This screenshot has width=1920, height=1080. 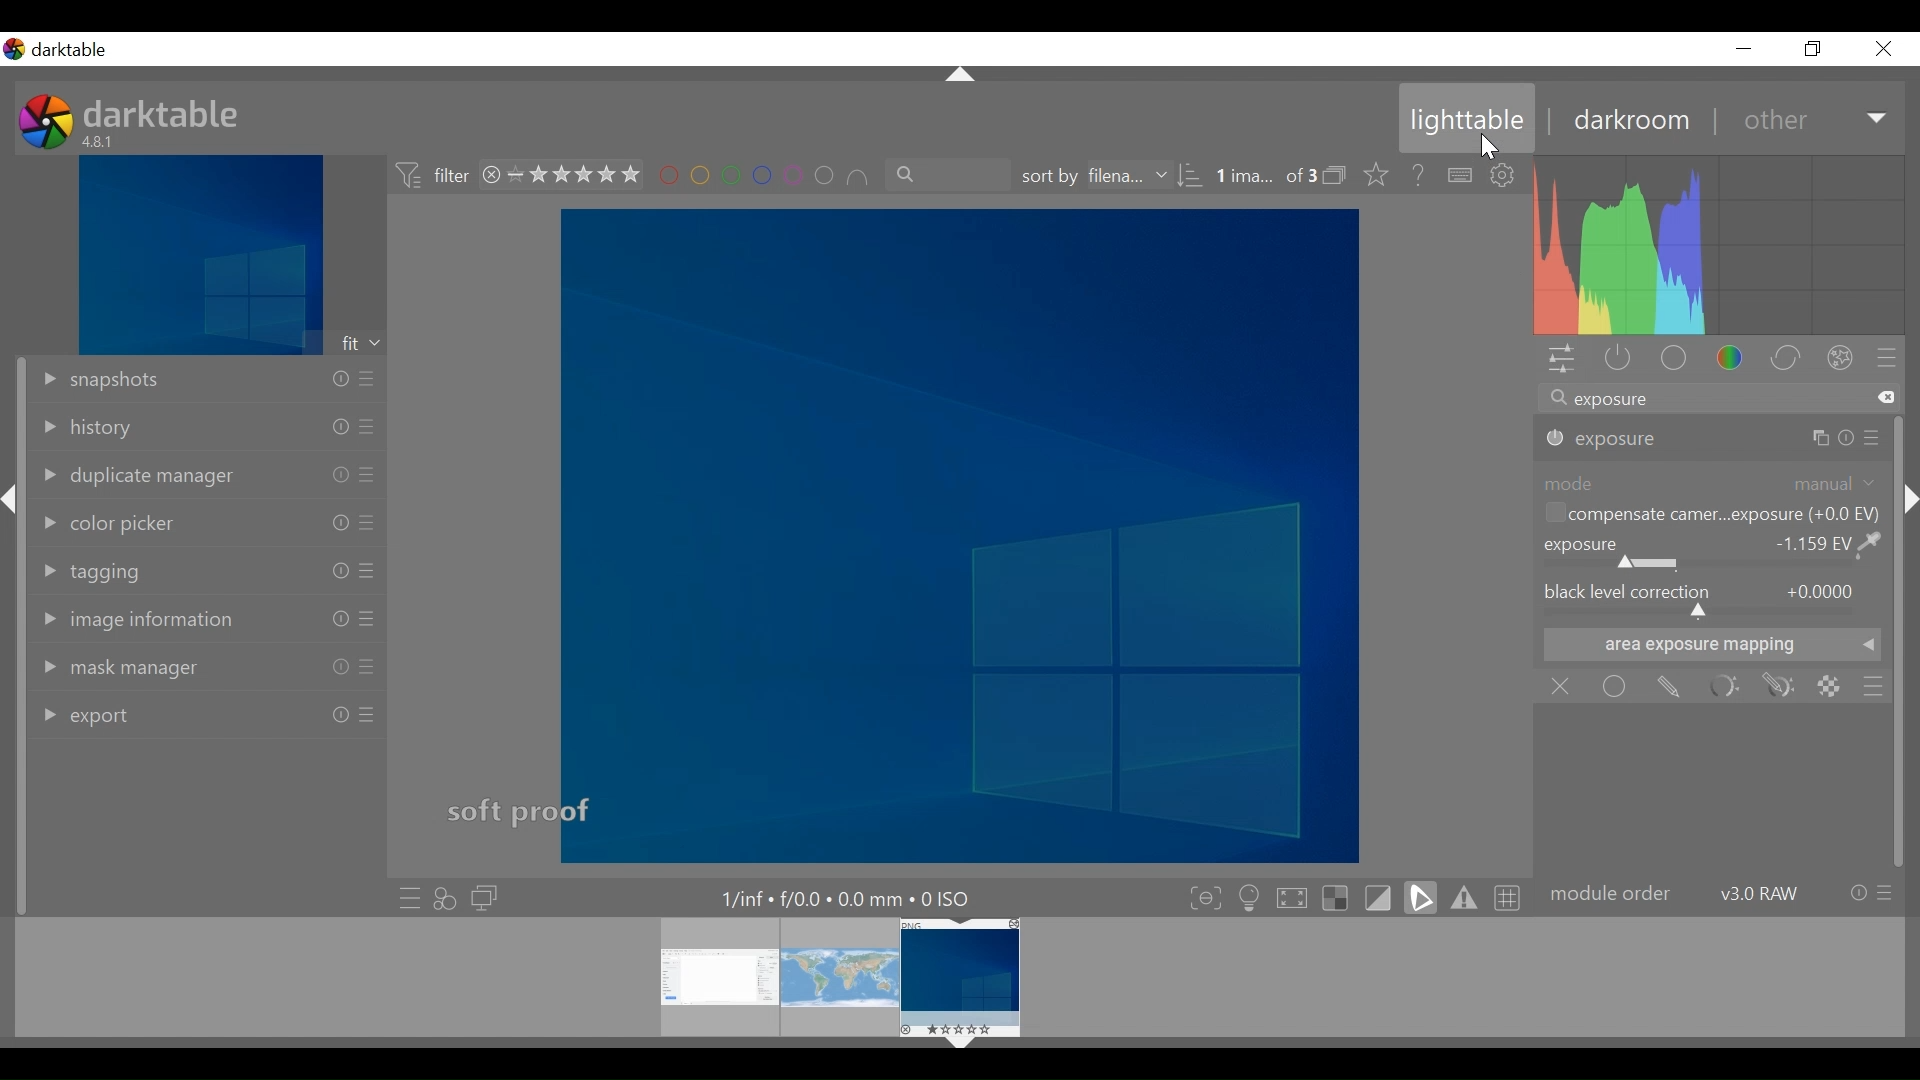 I want to click on logo, so click(x=14, y=49).